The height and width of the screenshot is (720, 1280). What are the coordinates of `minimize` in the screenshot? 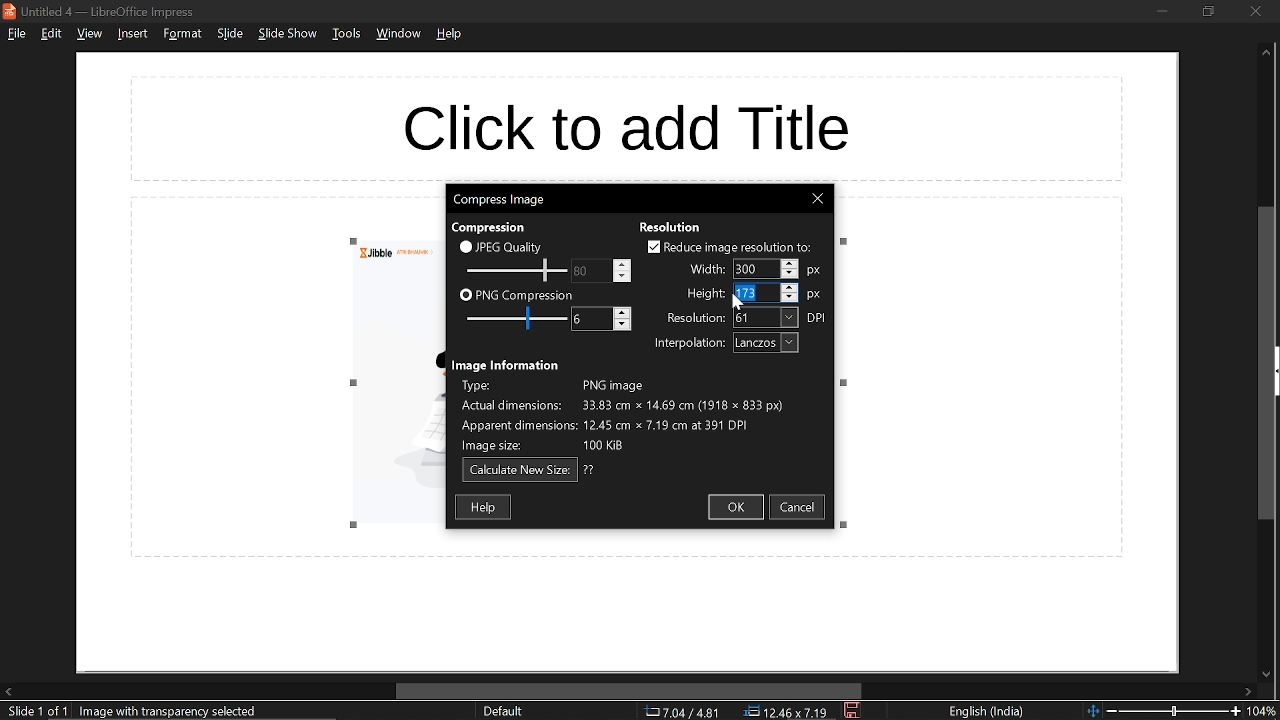 It's located at (1162, 11).